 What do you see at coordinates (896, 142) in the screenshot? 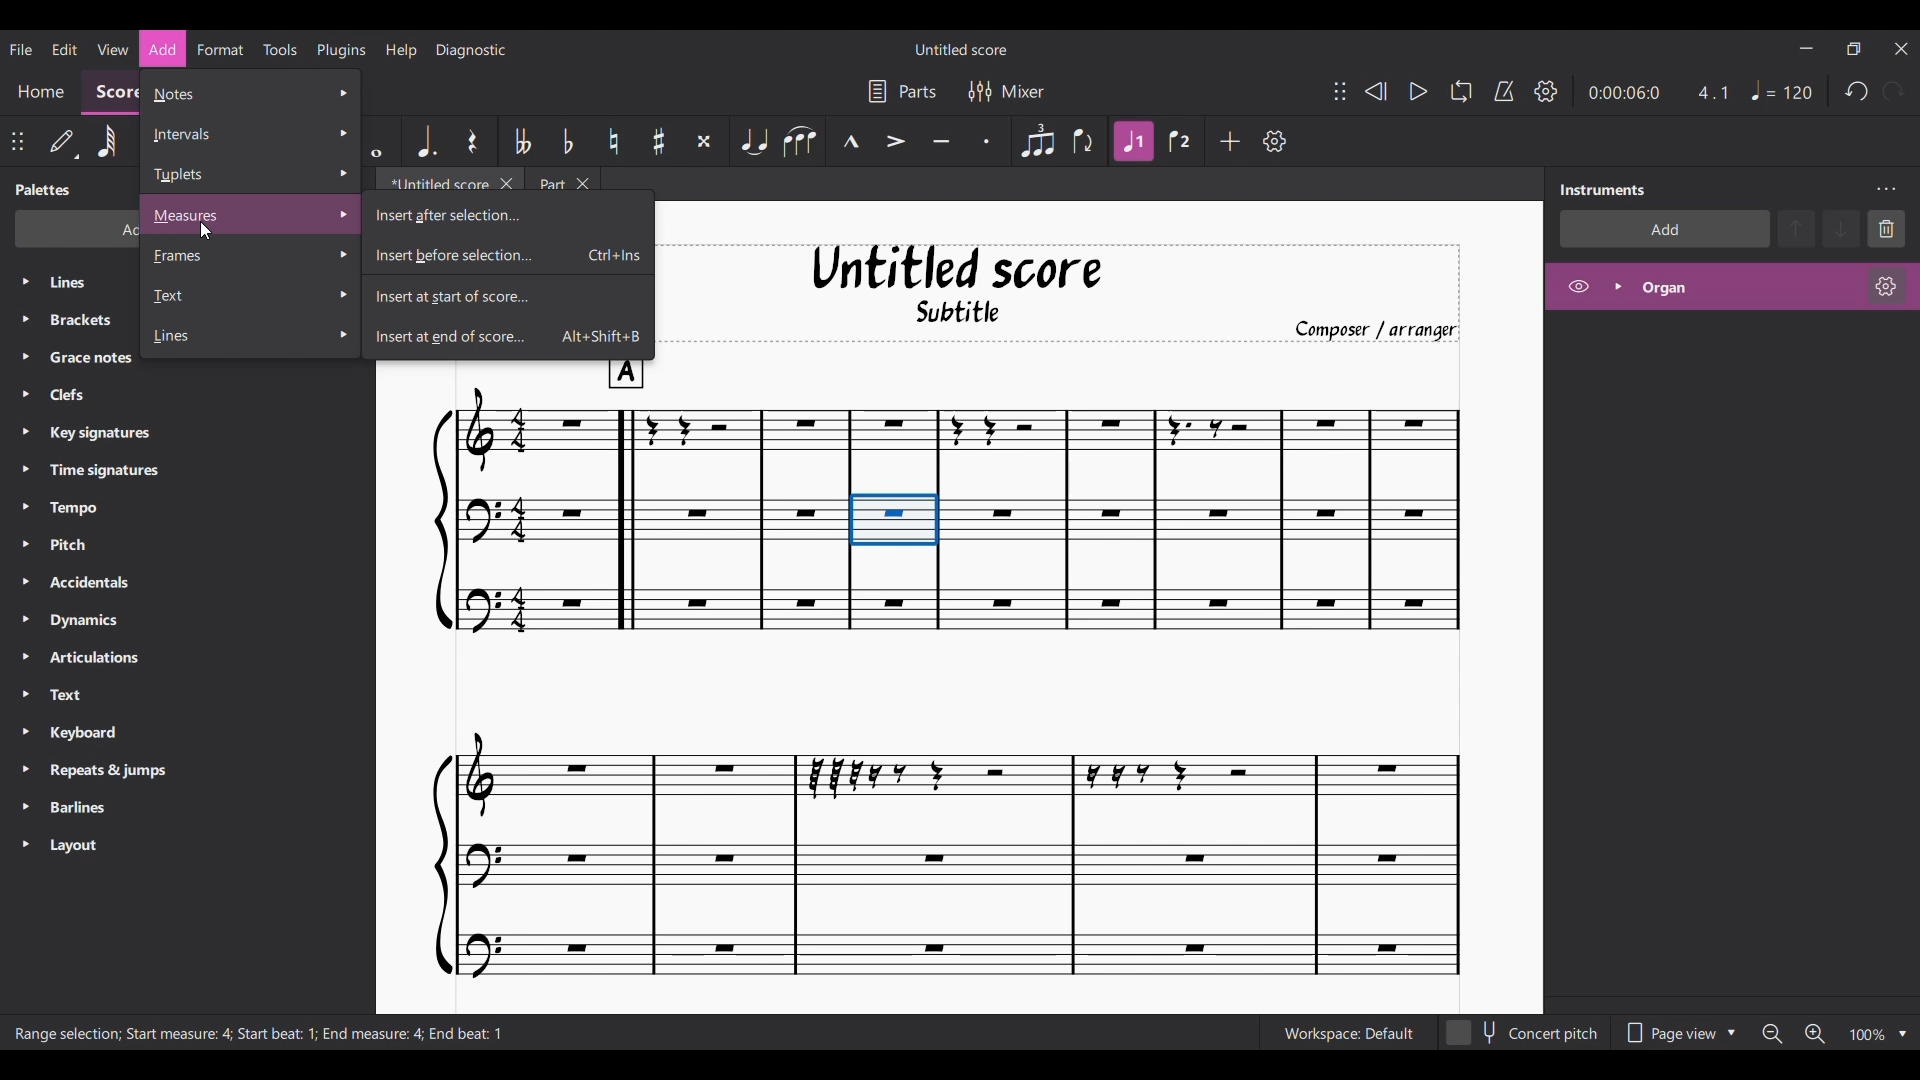
I see `Accent` at bounding box center [896, 142].